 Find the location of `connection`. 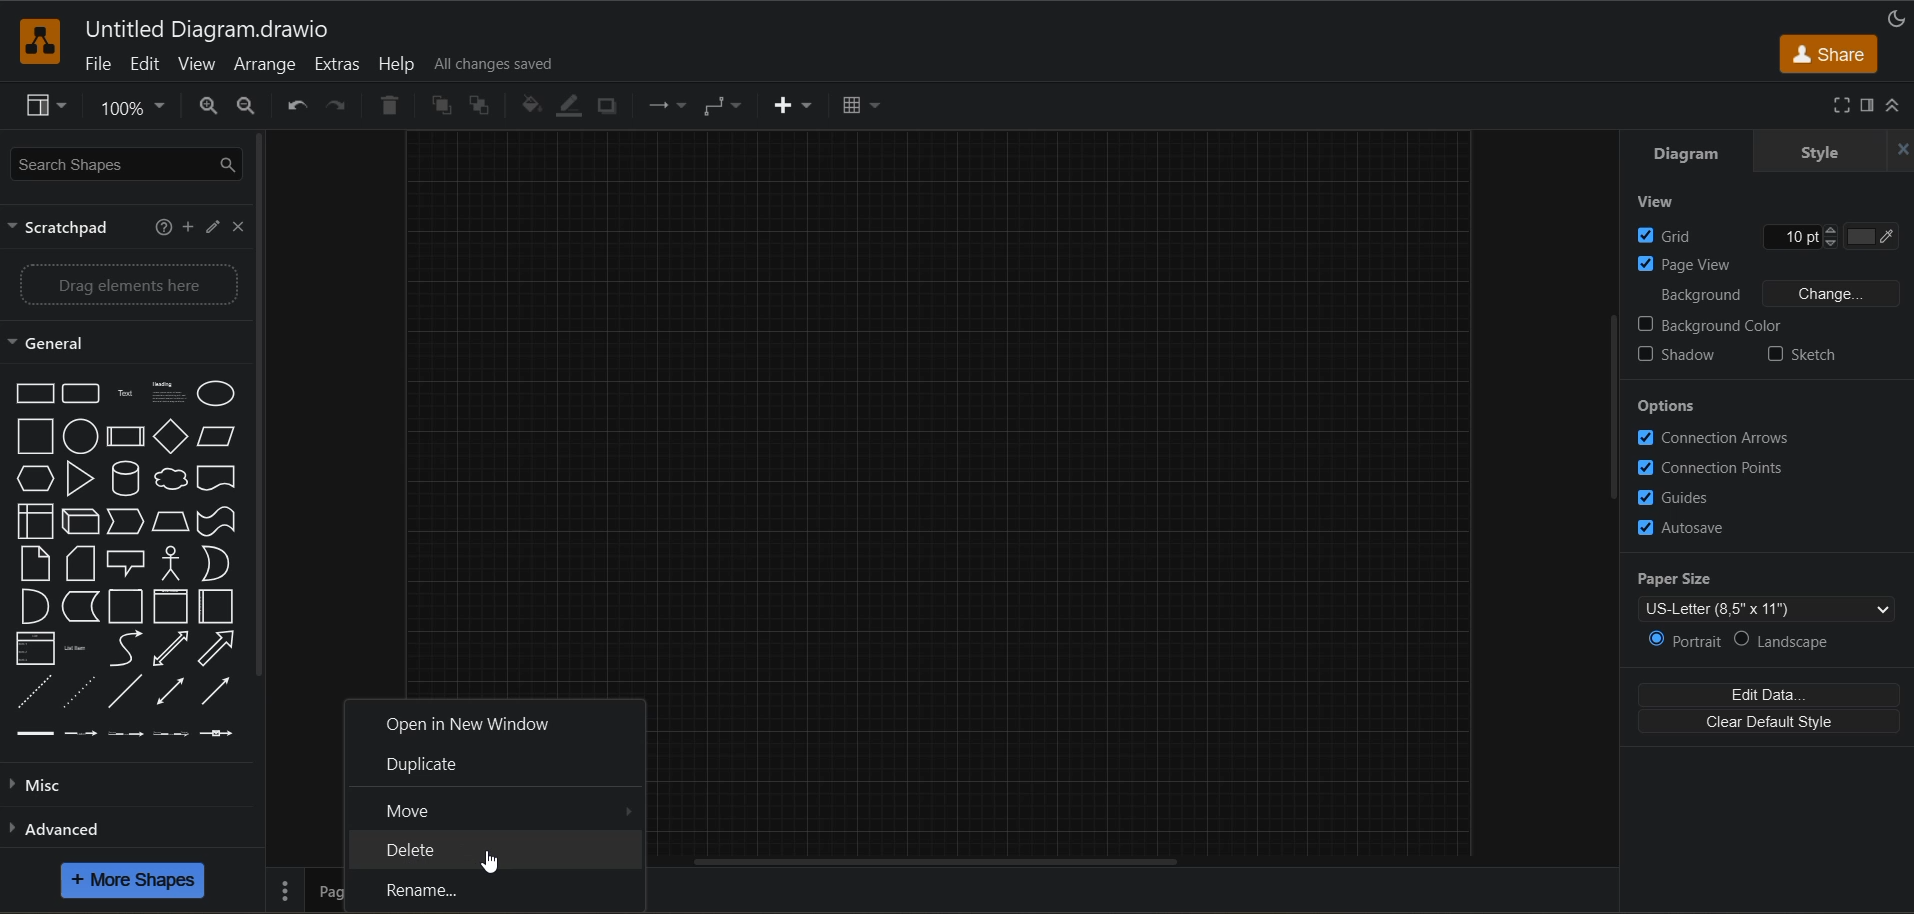

connection is located at coordinates (664, 105).